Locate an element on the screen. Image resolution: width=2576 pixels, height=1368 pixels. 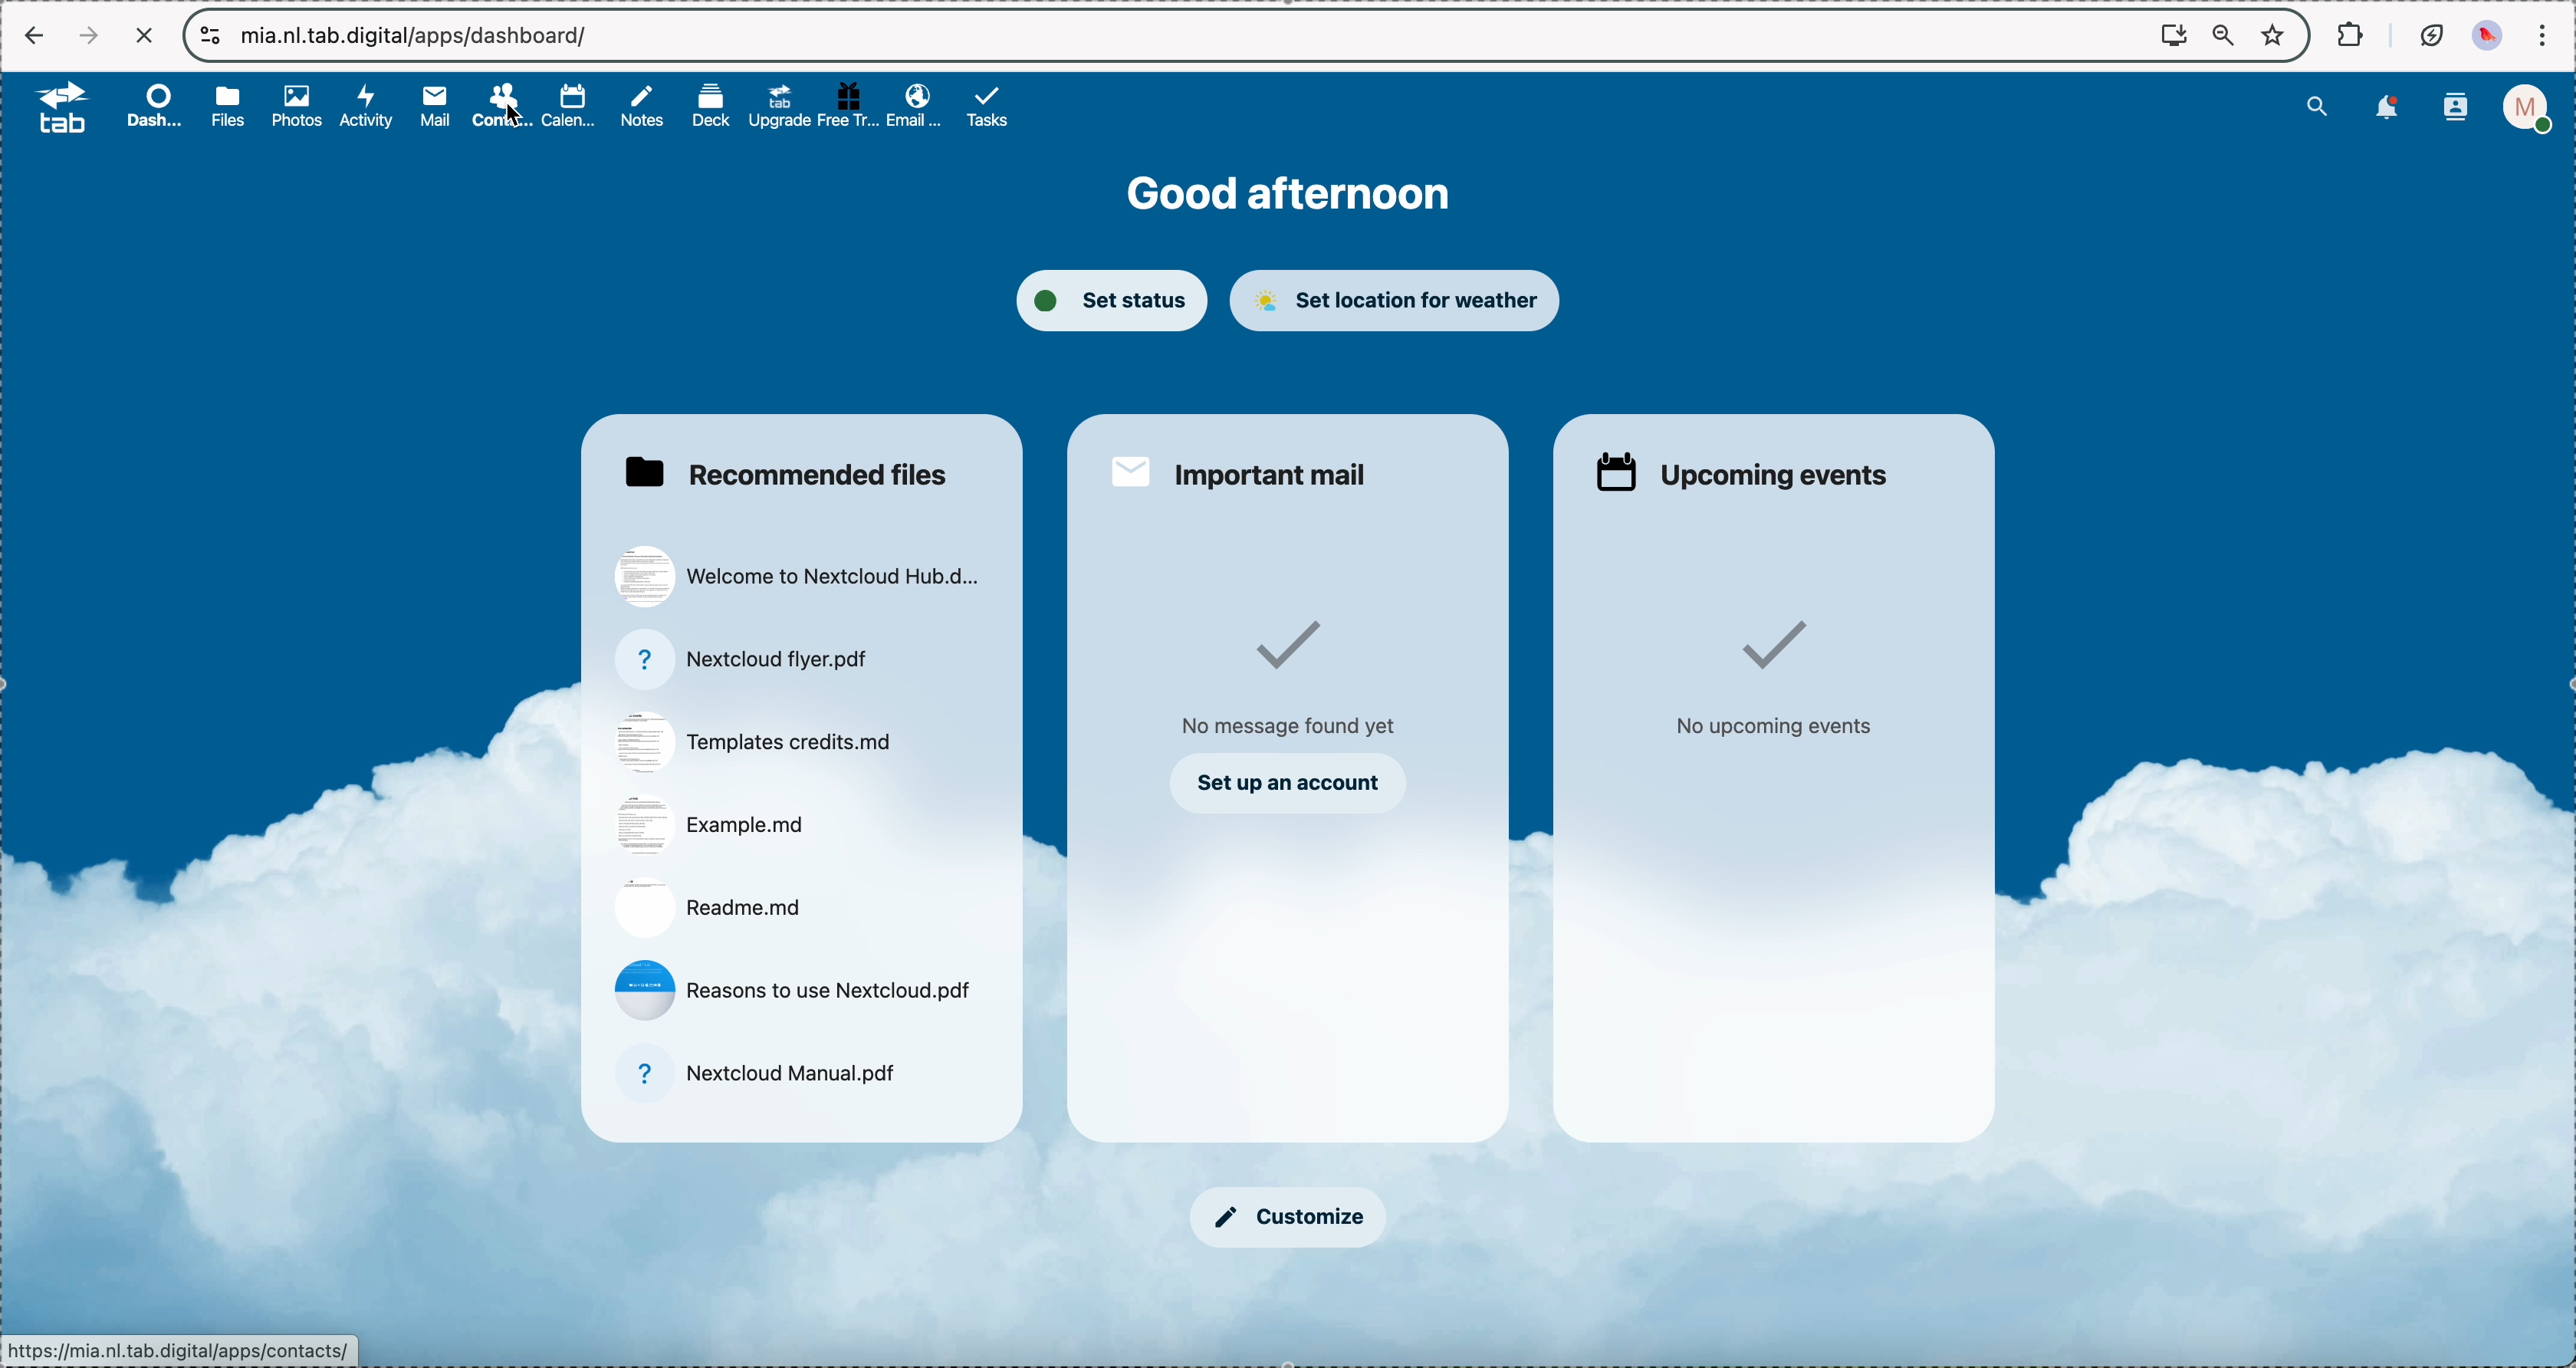
customize and control Google Chrome is located at coordinates (2547, 32).